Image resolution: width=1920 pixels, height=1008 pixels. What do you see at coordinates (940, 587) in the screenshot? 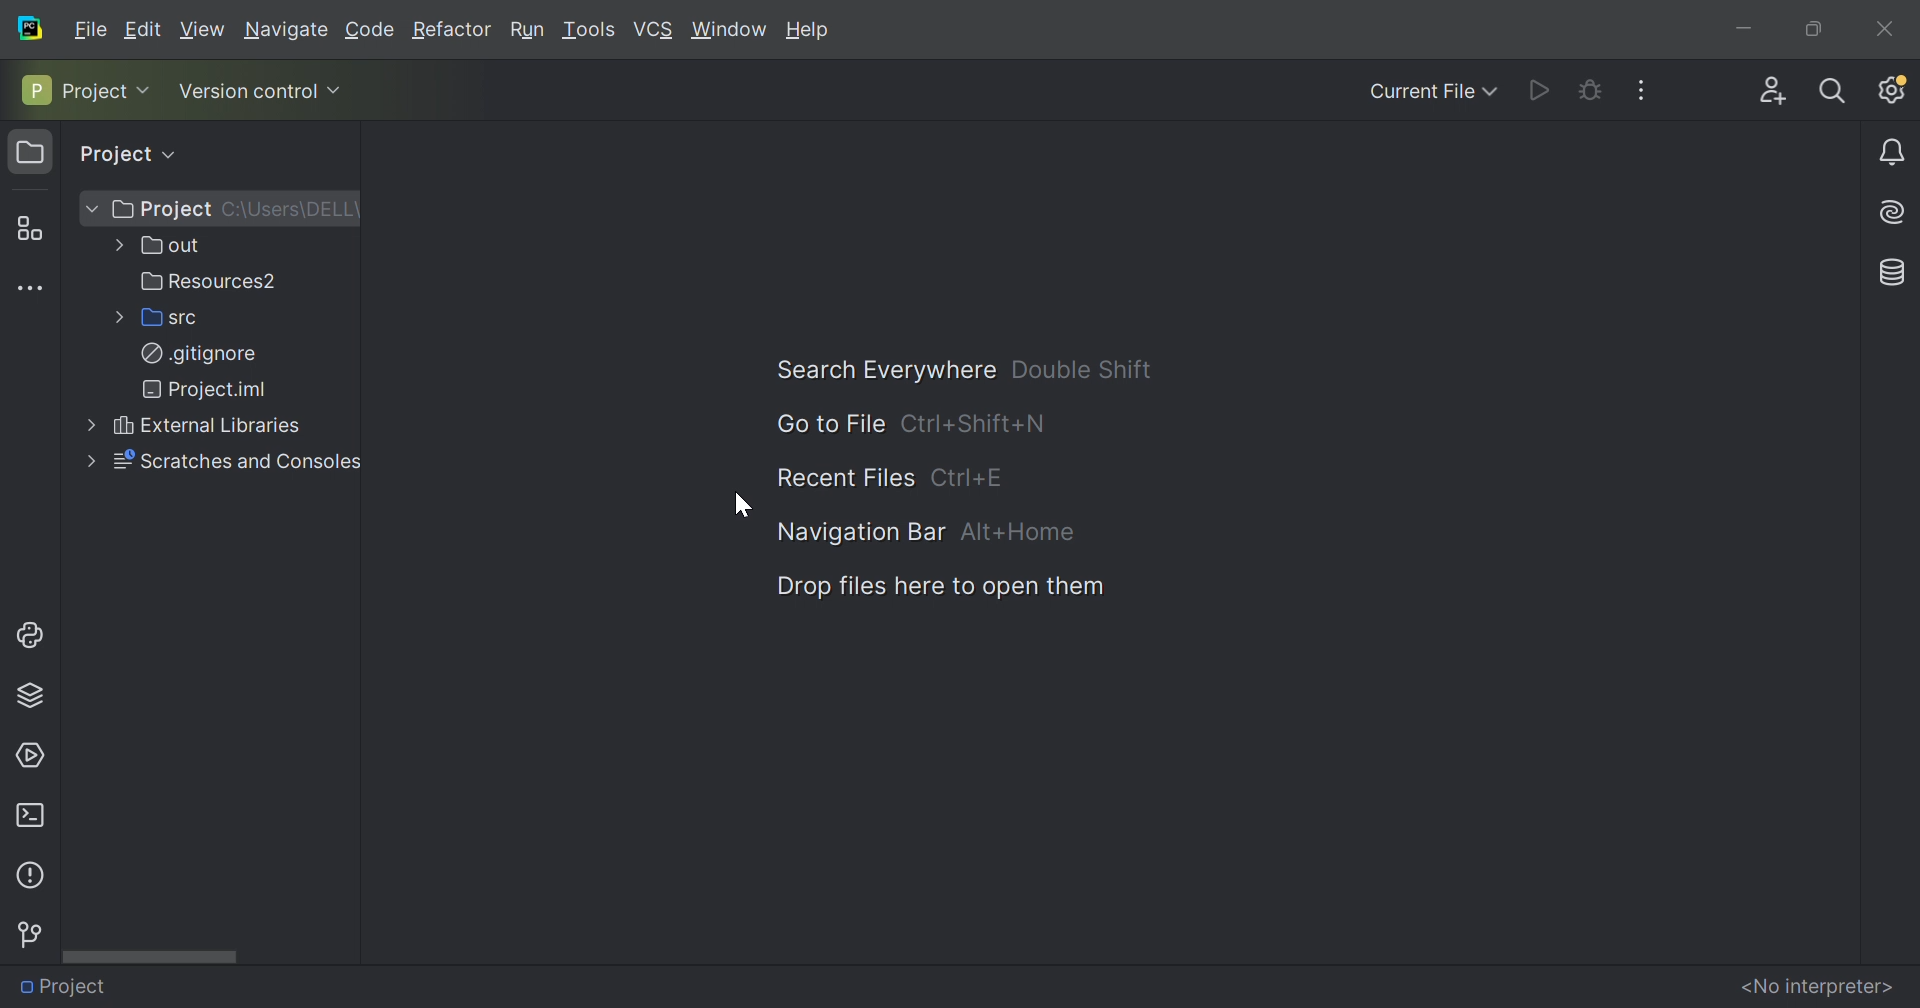
I see `Drop files here to open them` at bounding box center [940, 587].